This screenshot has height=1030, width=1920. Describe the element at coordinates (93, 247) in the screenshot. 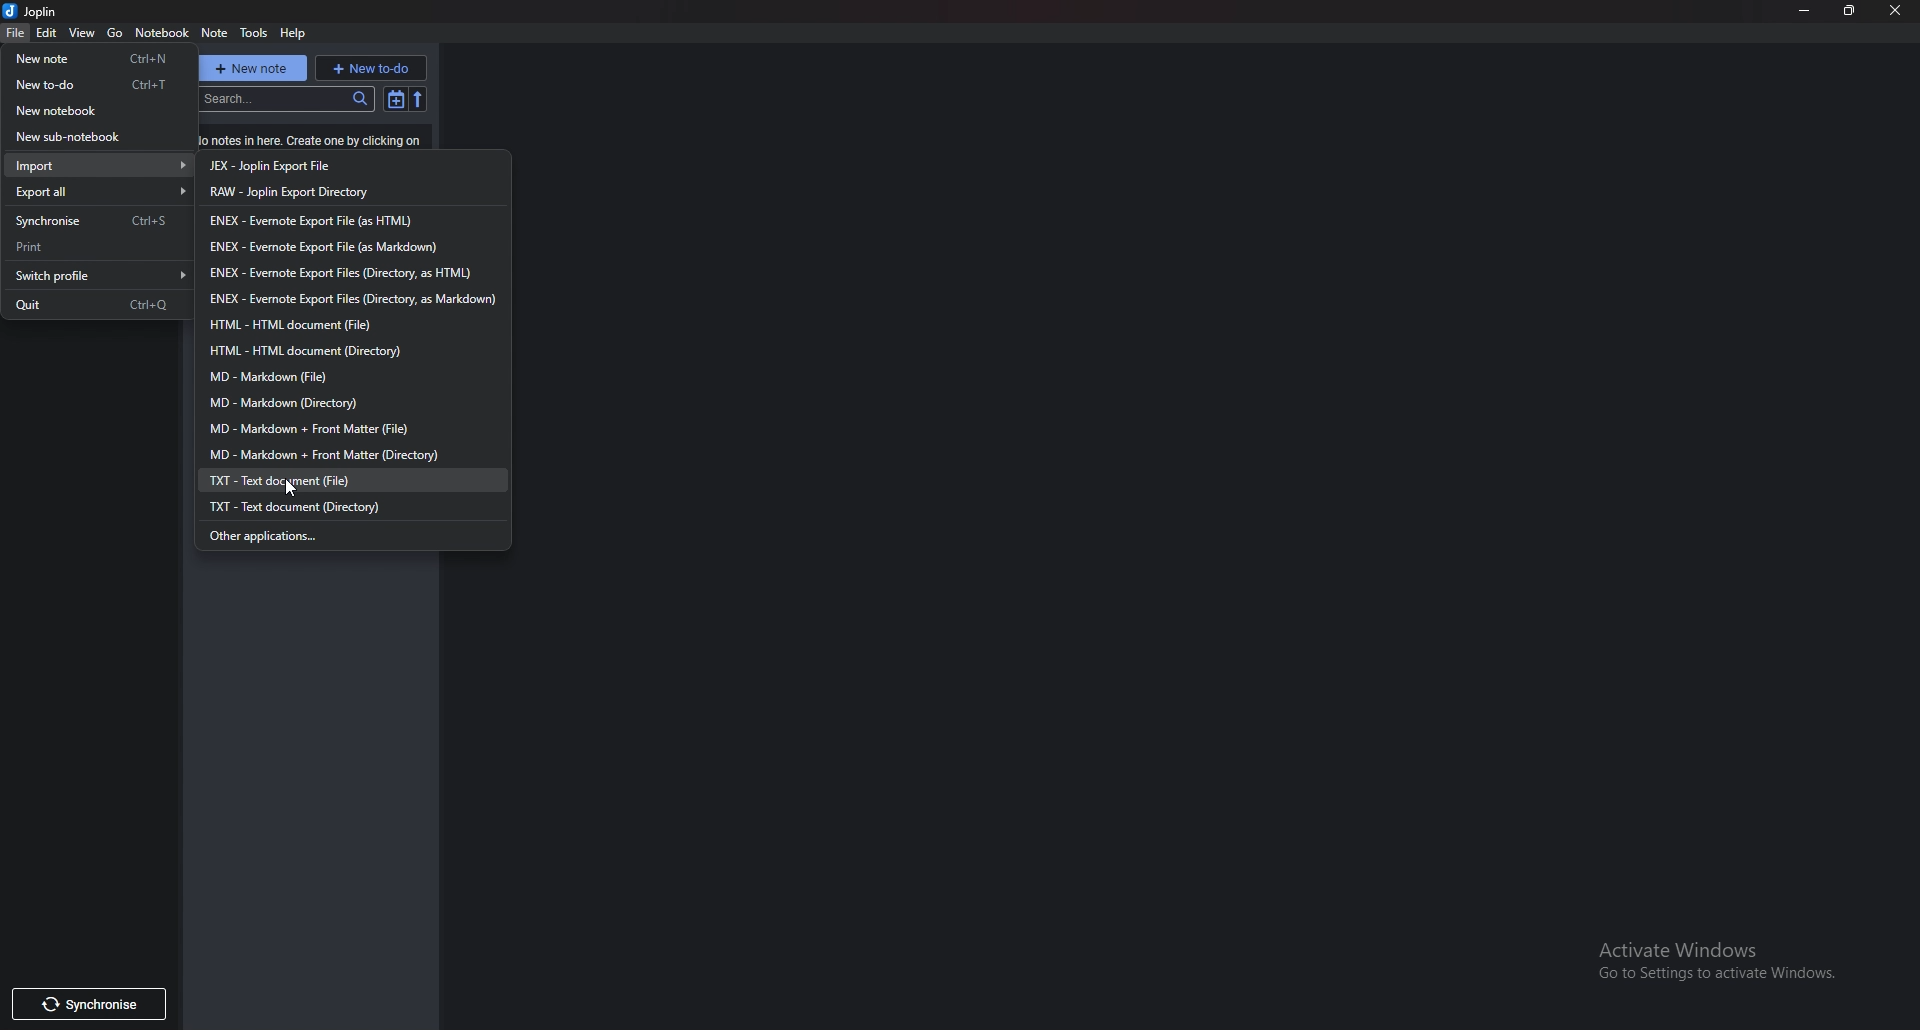

I see `Print` at that location.